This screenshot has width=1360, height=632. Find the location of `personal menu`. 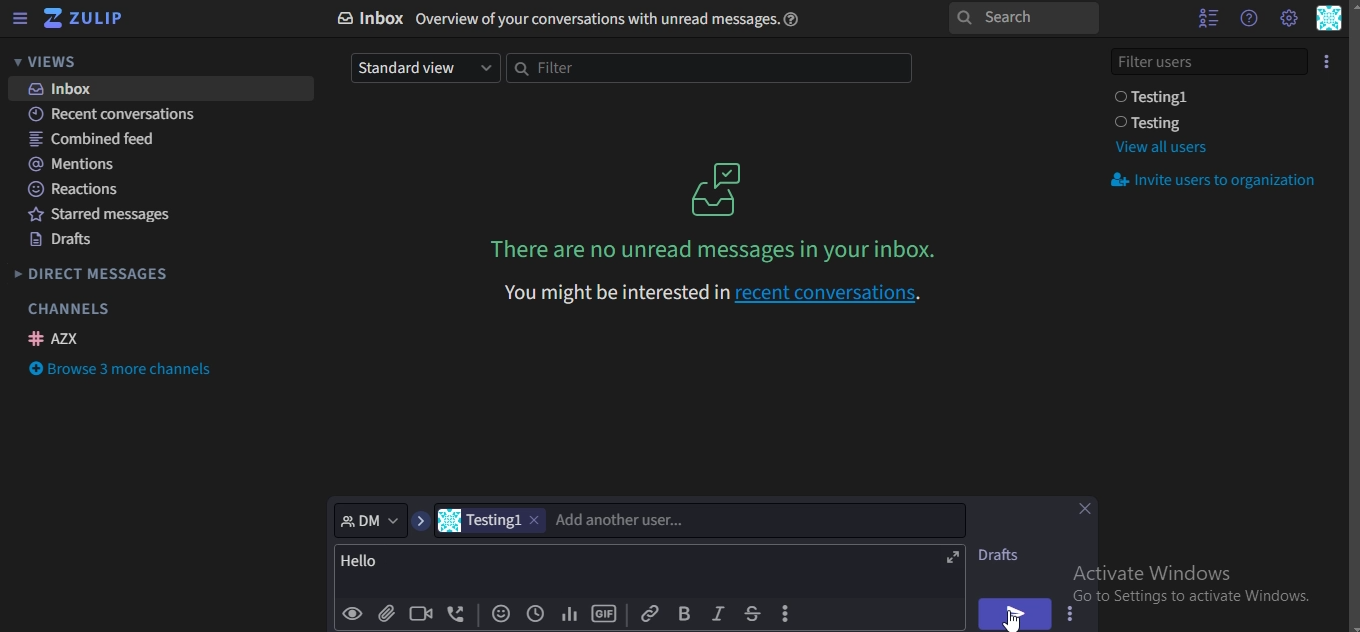

personal menu is located at coordinates (1330, 20).